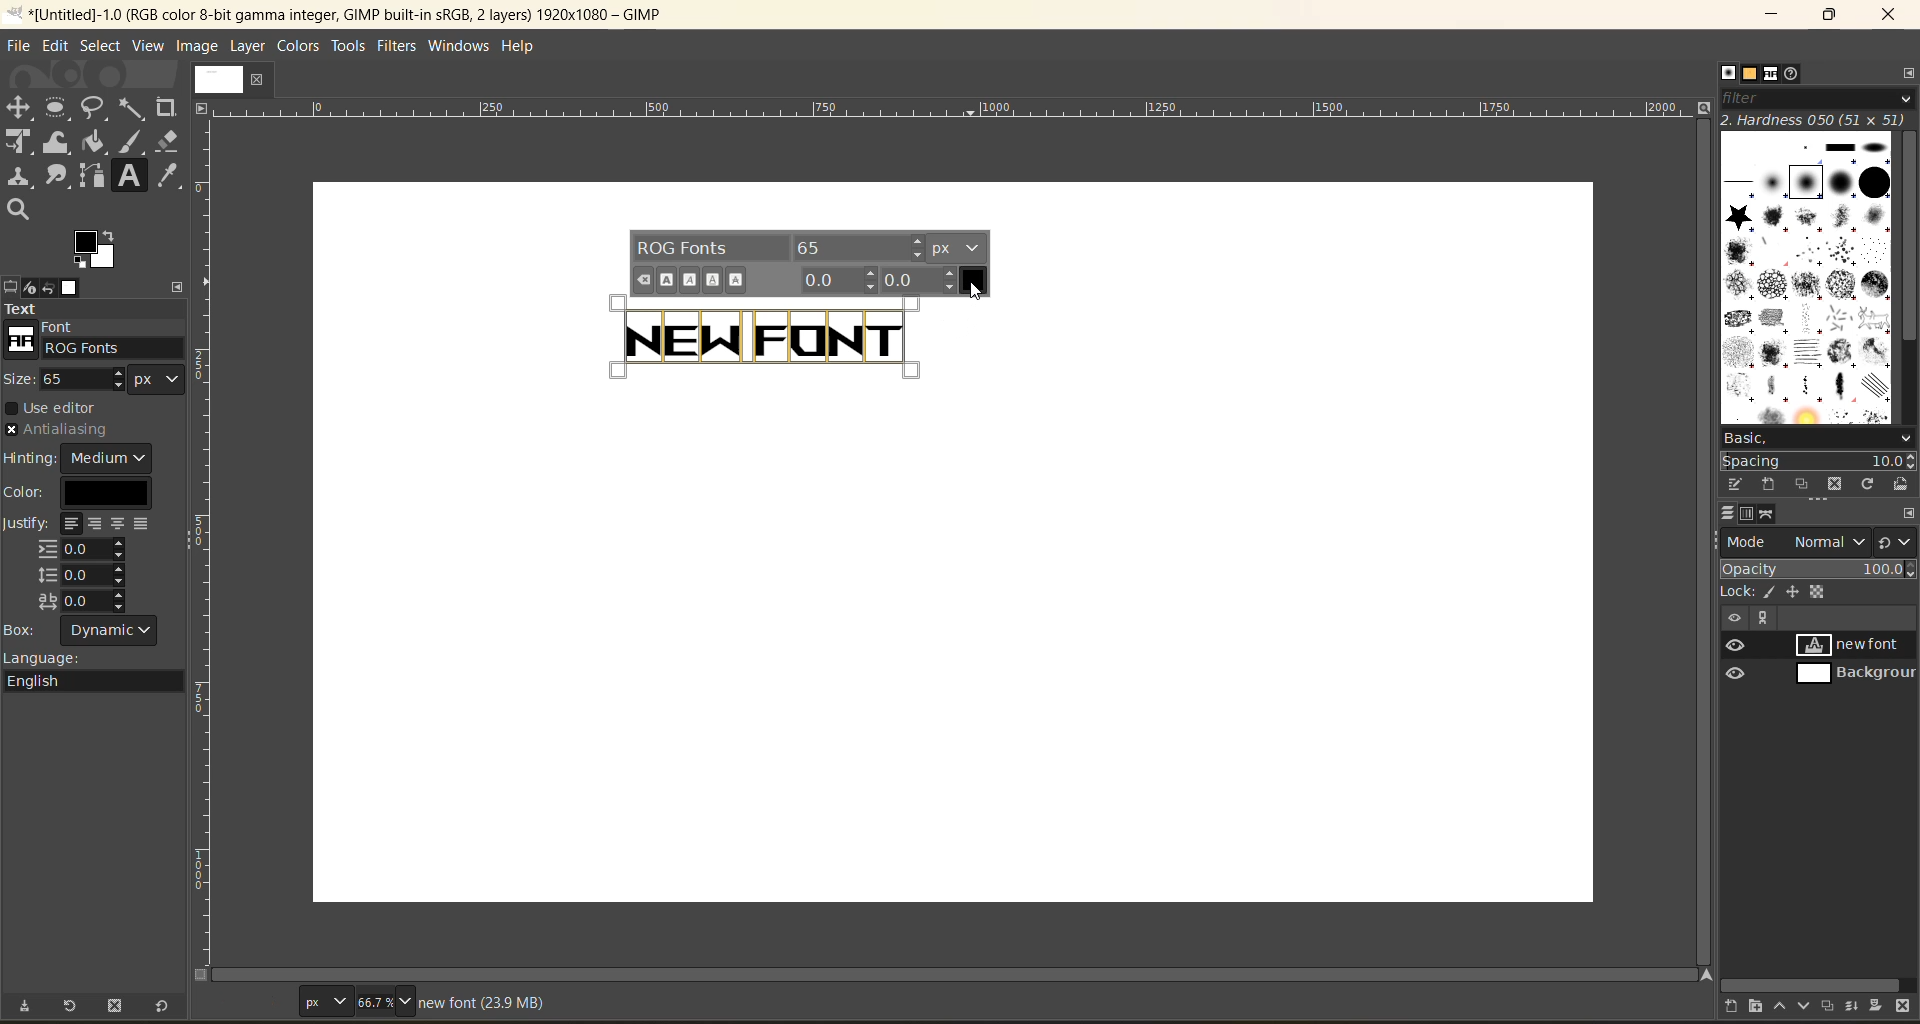  Describe the element at coordinates (91, 632) in the screenshot. I see `box` at that location.